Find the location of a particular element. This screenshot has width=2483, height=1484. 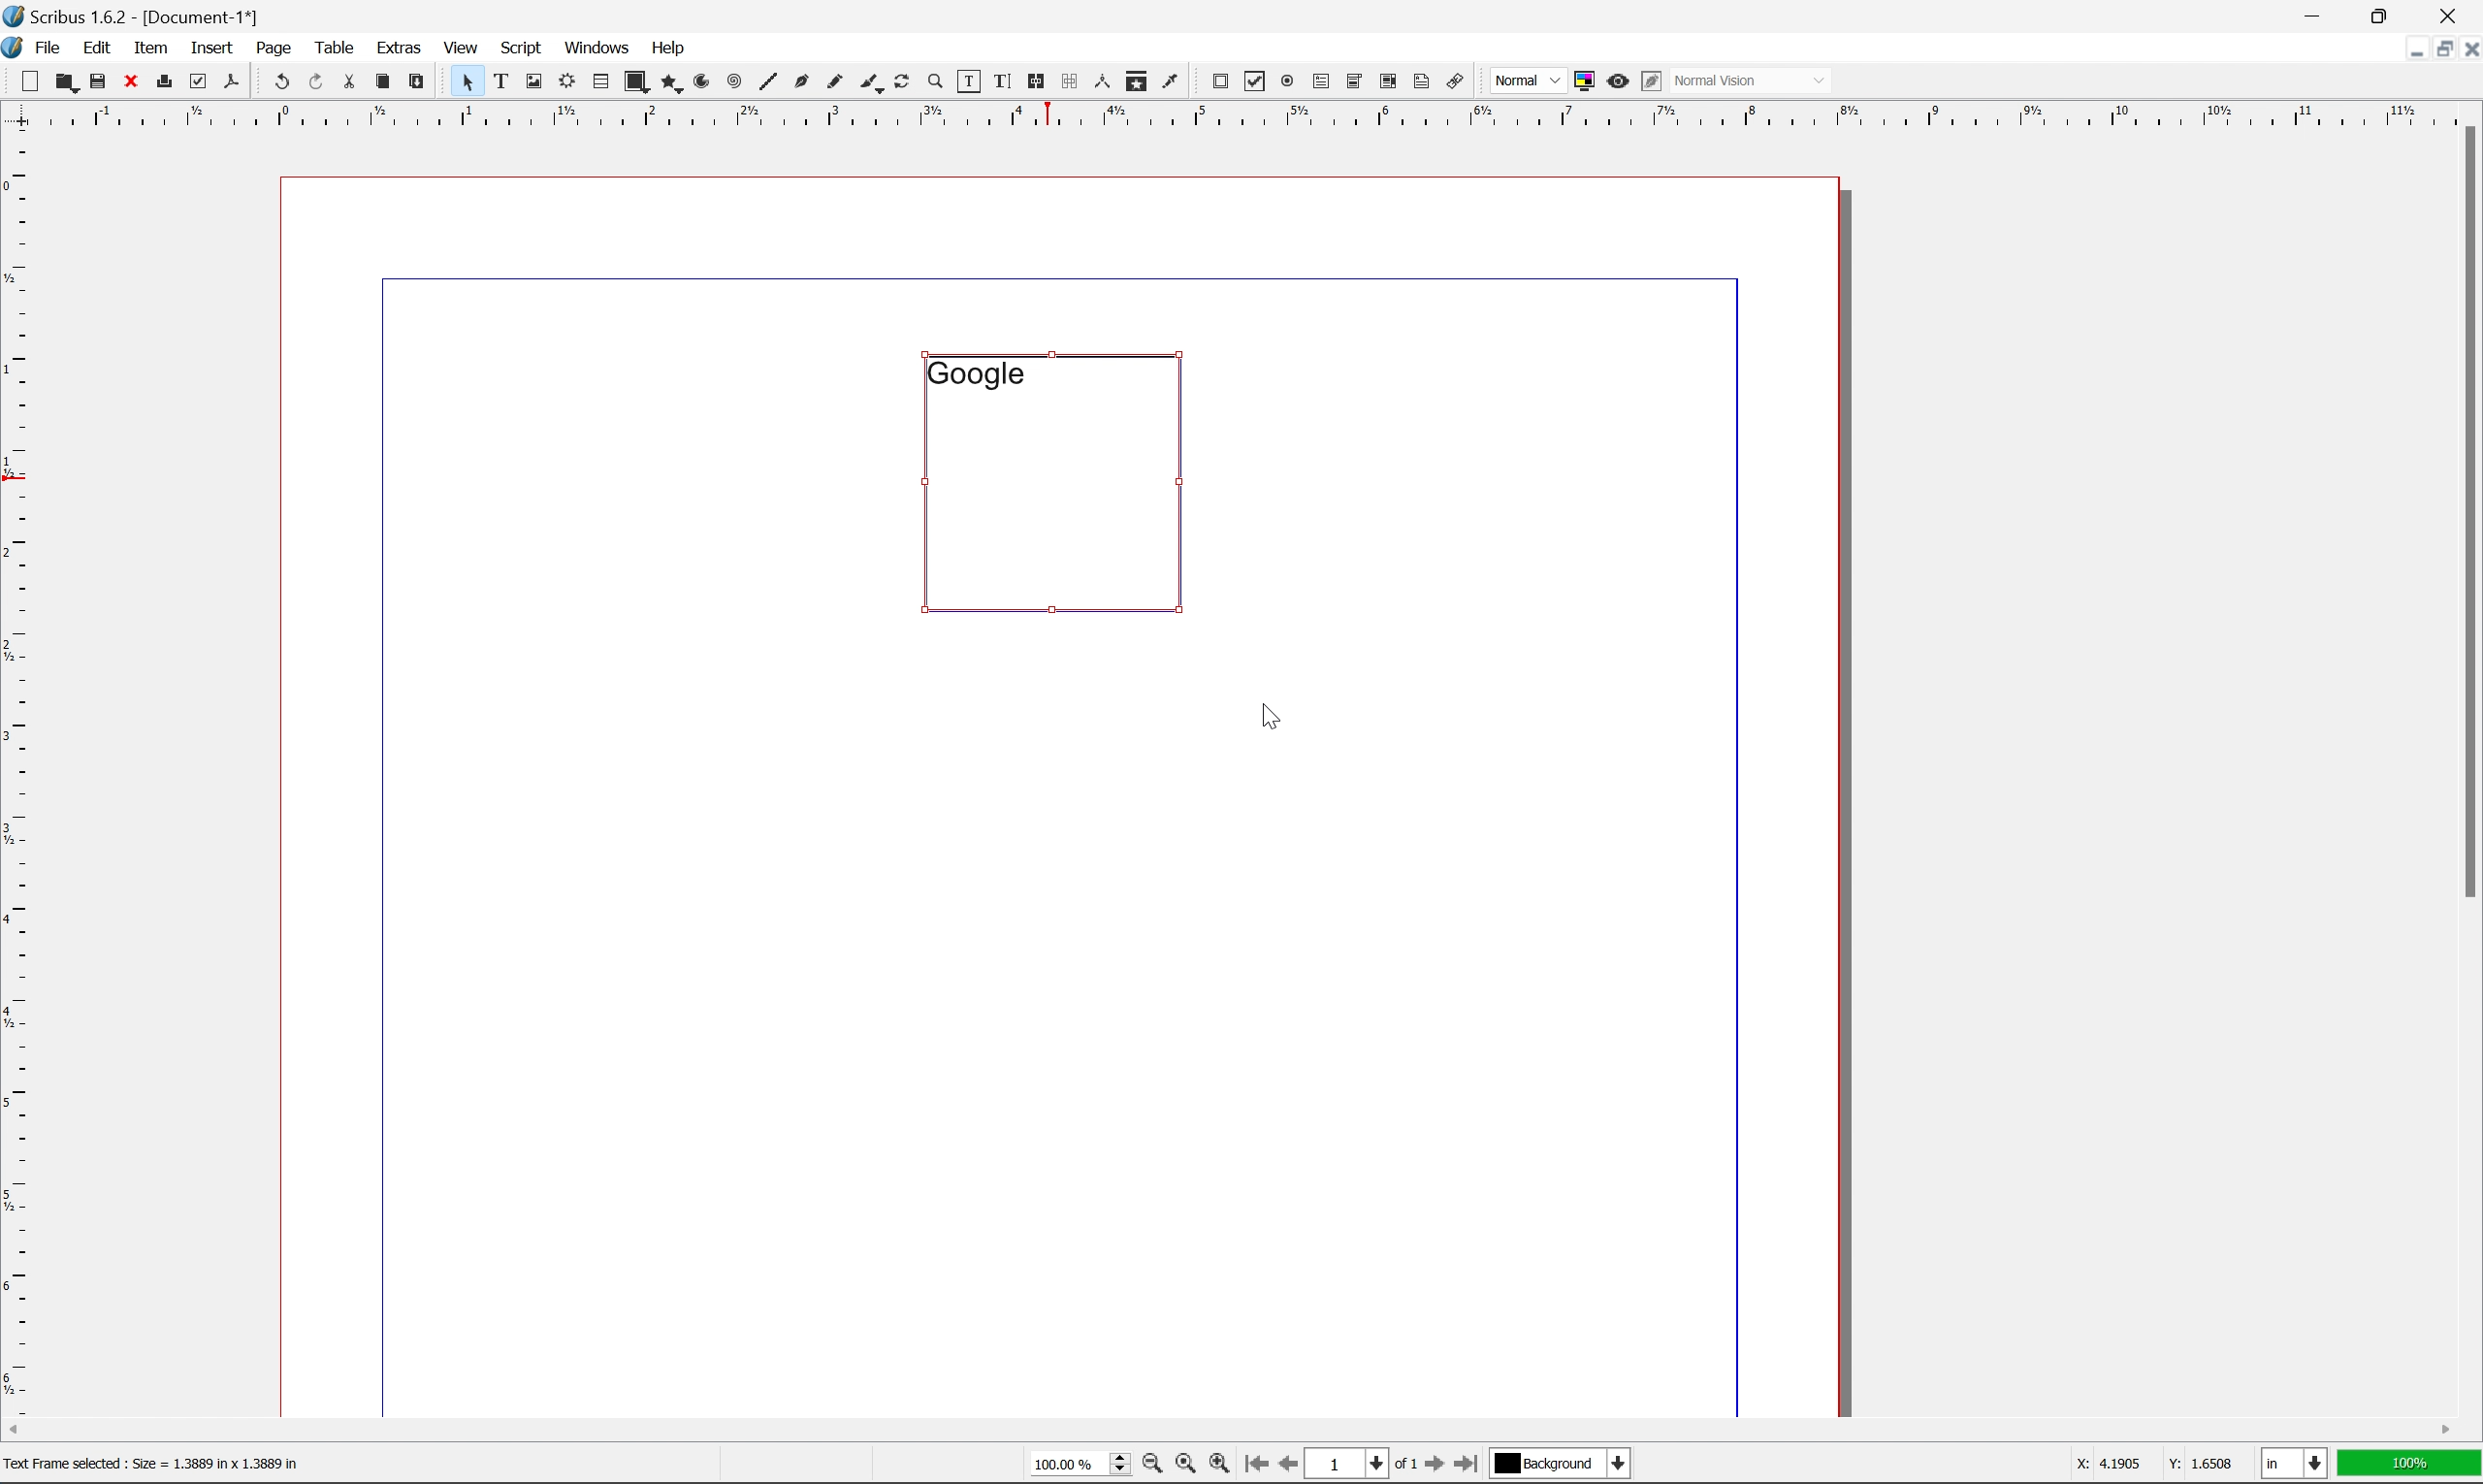

close is located at coordinates (133, 80).